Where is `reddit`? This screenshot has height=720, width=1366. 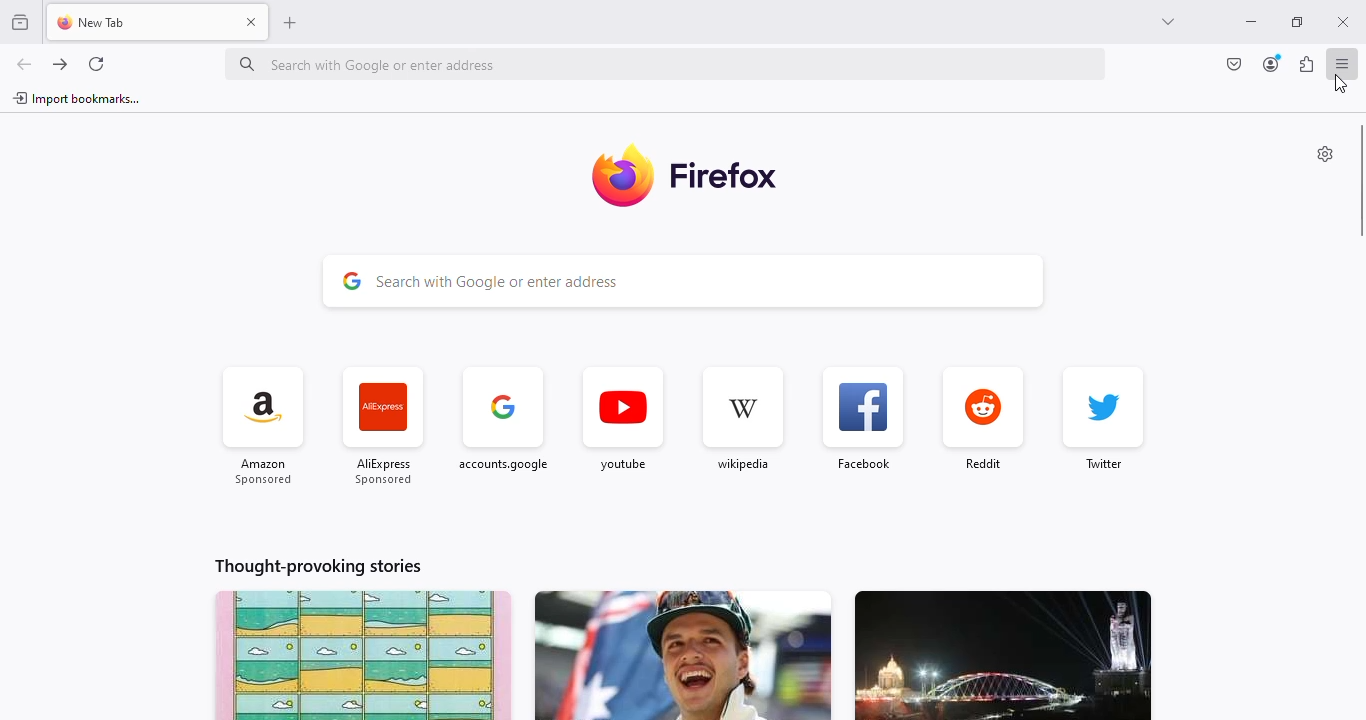 reddit is located at coordinates (983, 421).